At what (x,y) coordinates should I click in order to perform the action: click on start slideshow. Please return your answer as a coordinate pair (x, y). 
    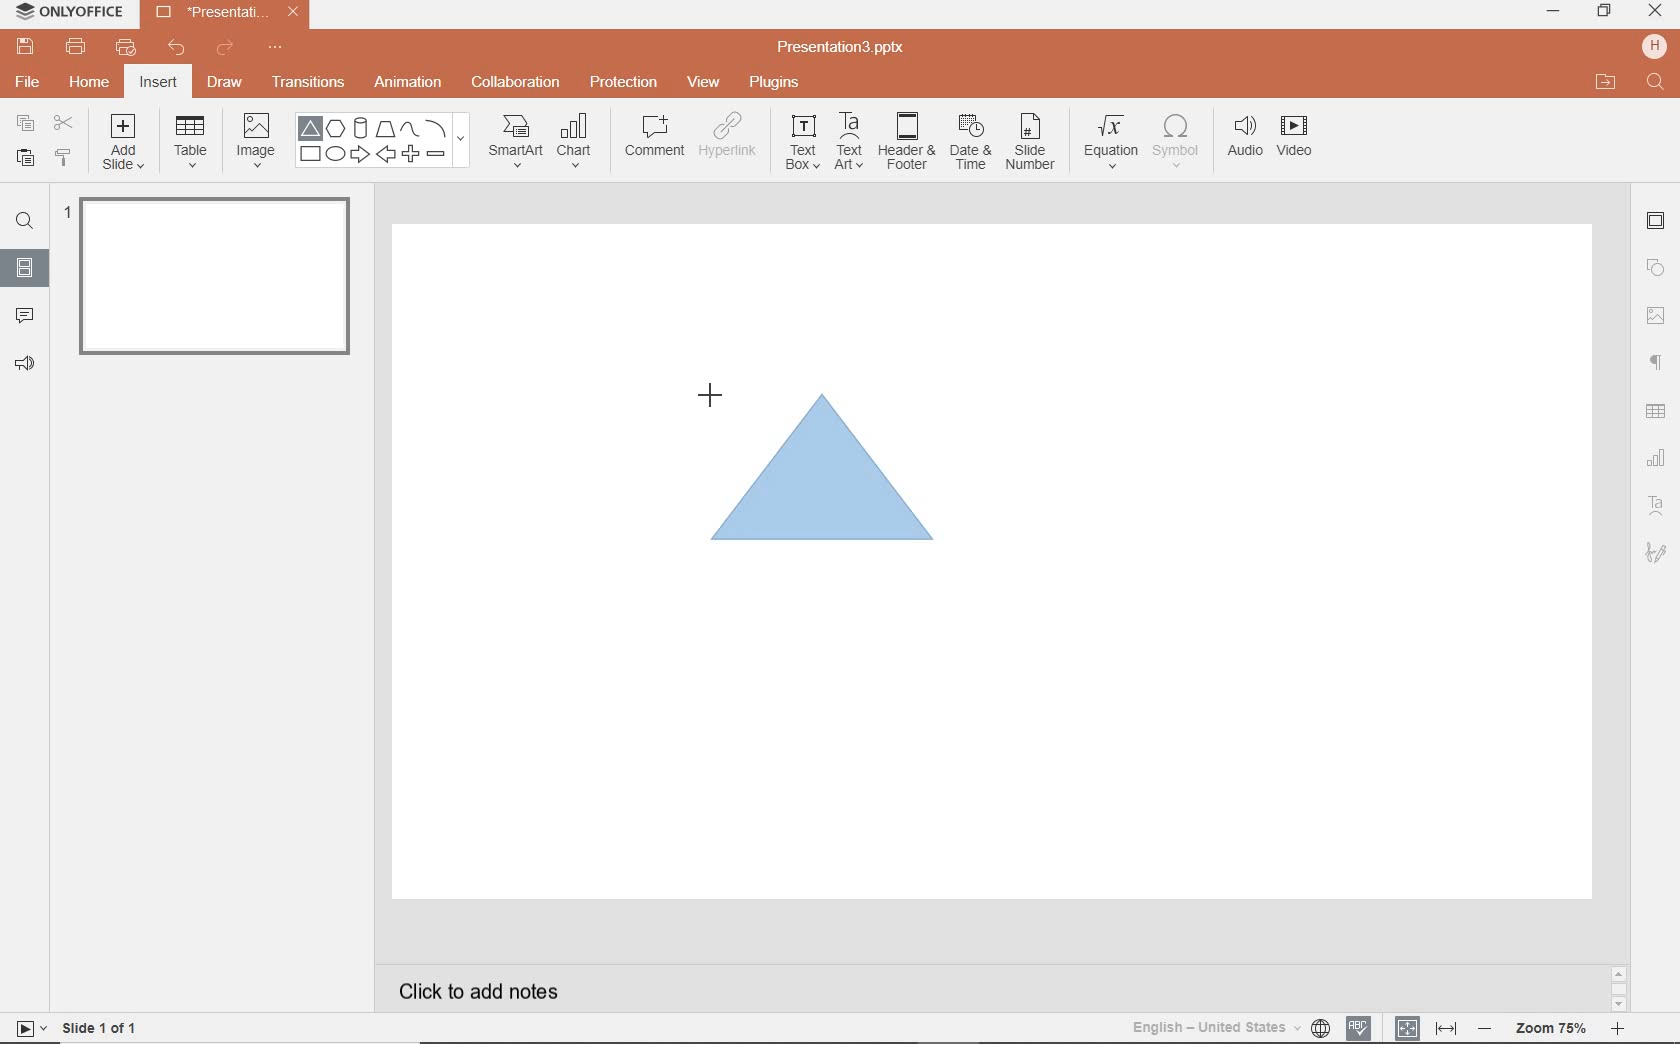
    Looking at the image, I should click on (24, 1031).